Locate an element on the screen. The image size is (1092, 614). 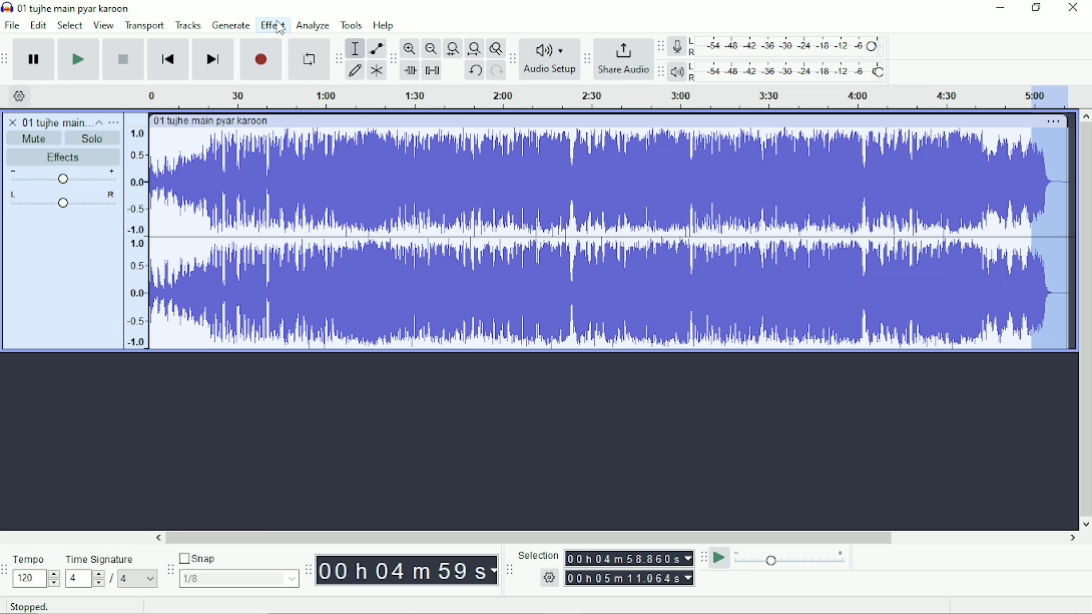
00h00m00s is located at coordinates (408, 571).